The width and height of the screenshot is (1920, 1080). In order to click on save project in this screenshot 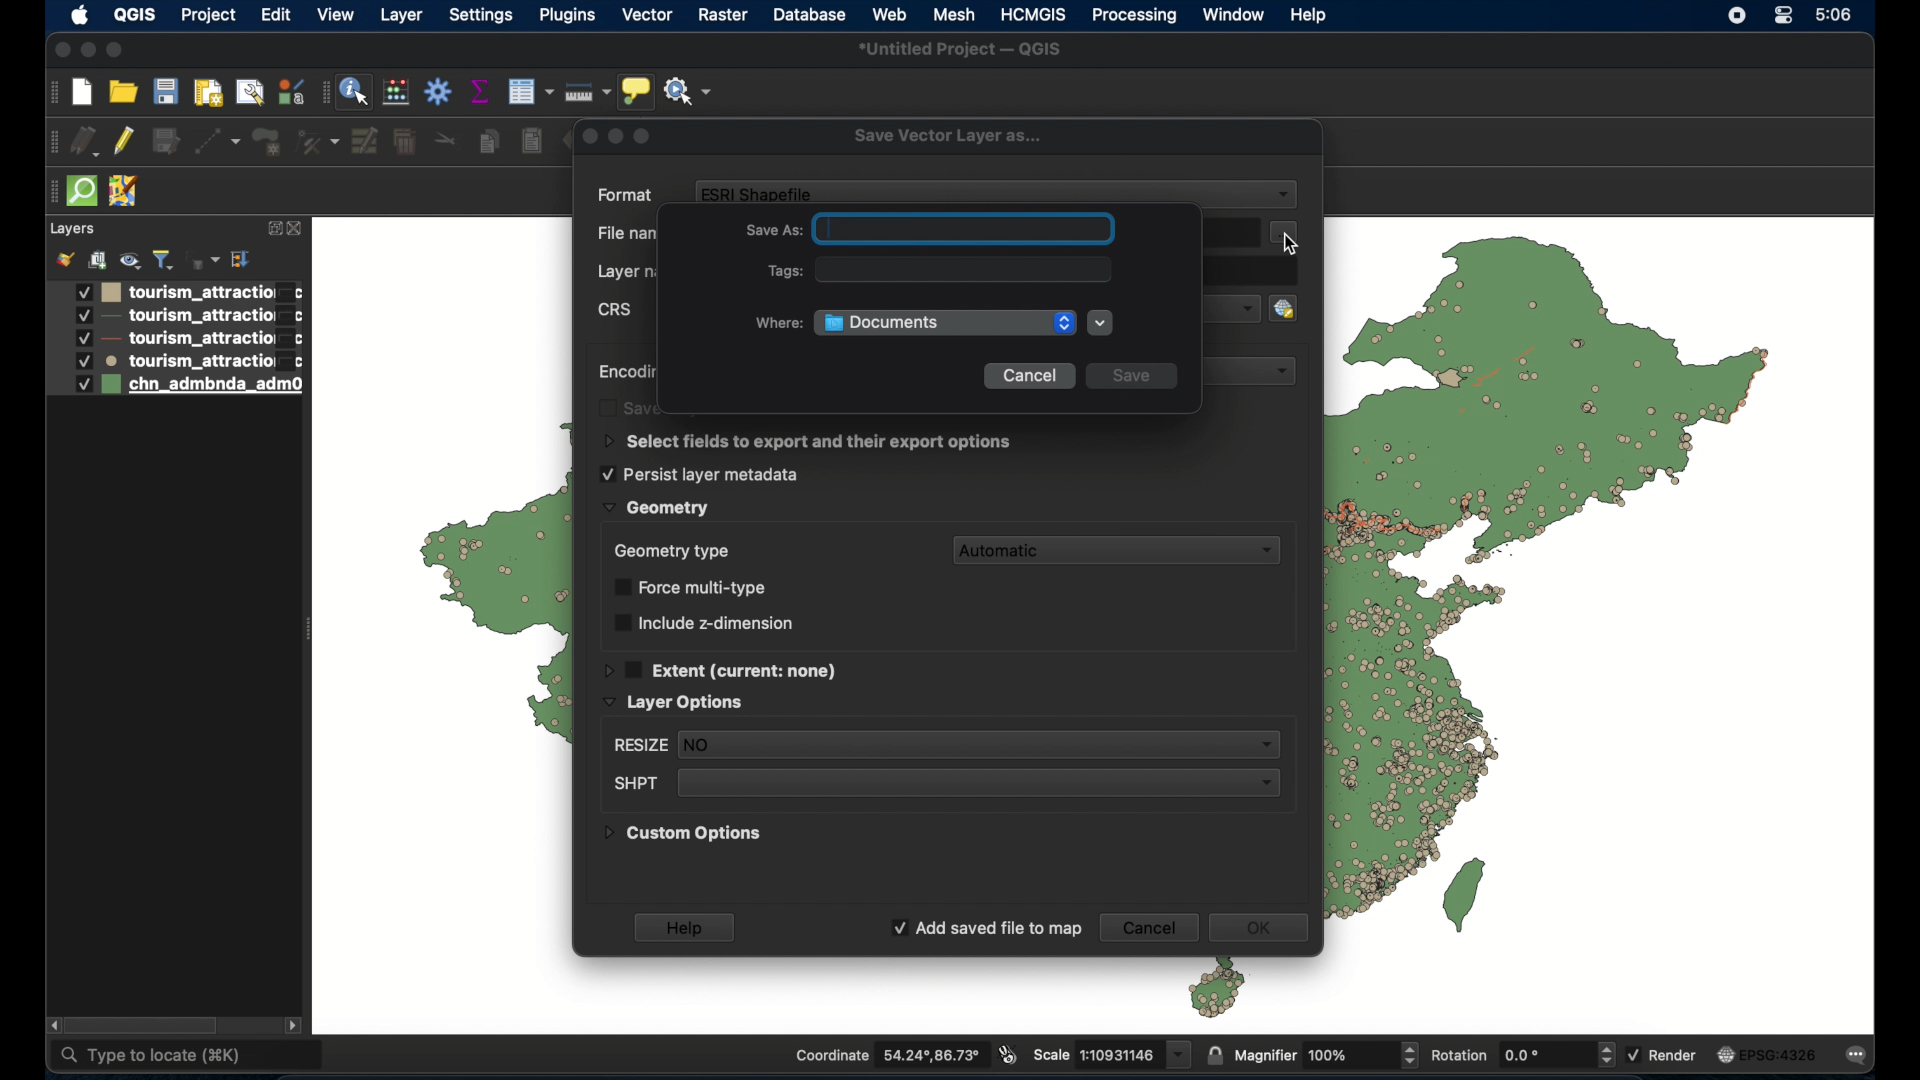, I will do `click(165, 91)`.